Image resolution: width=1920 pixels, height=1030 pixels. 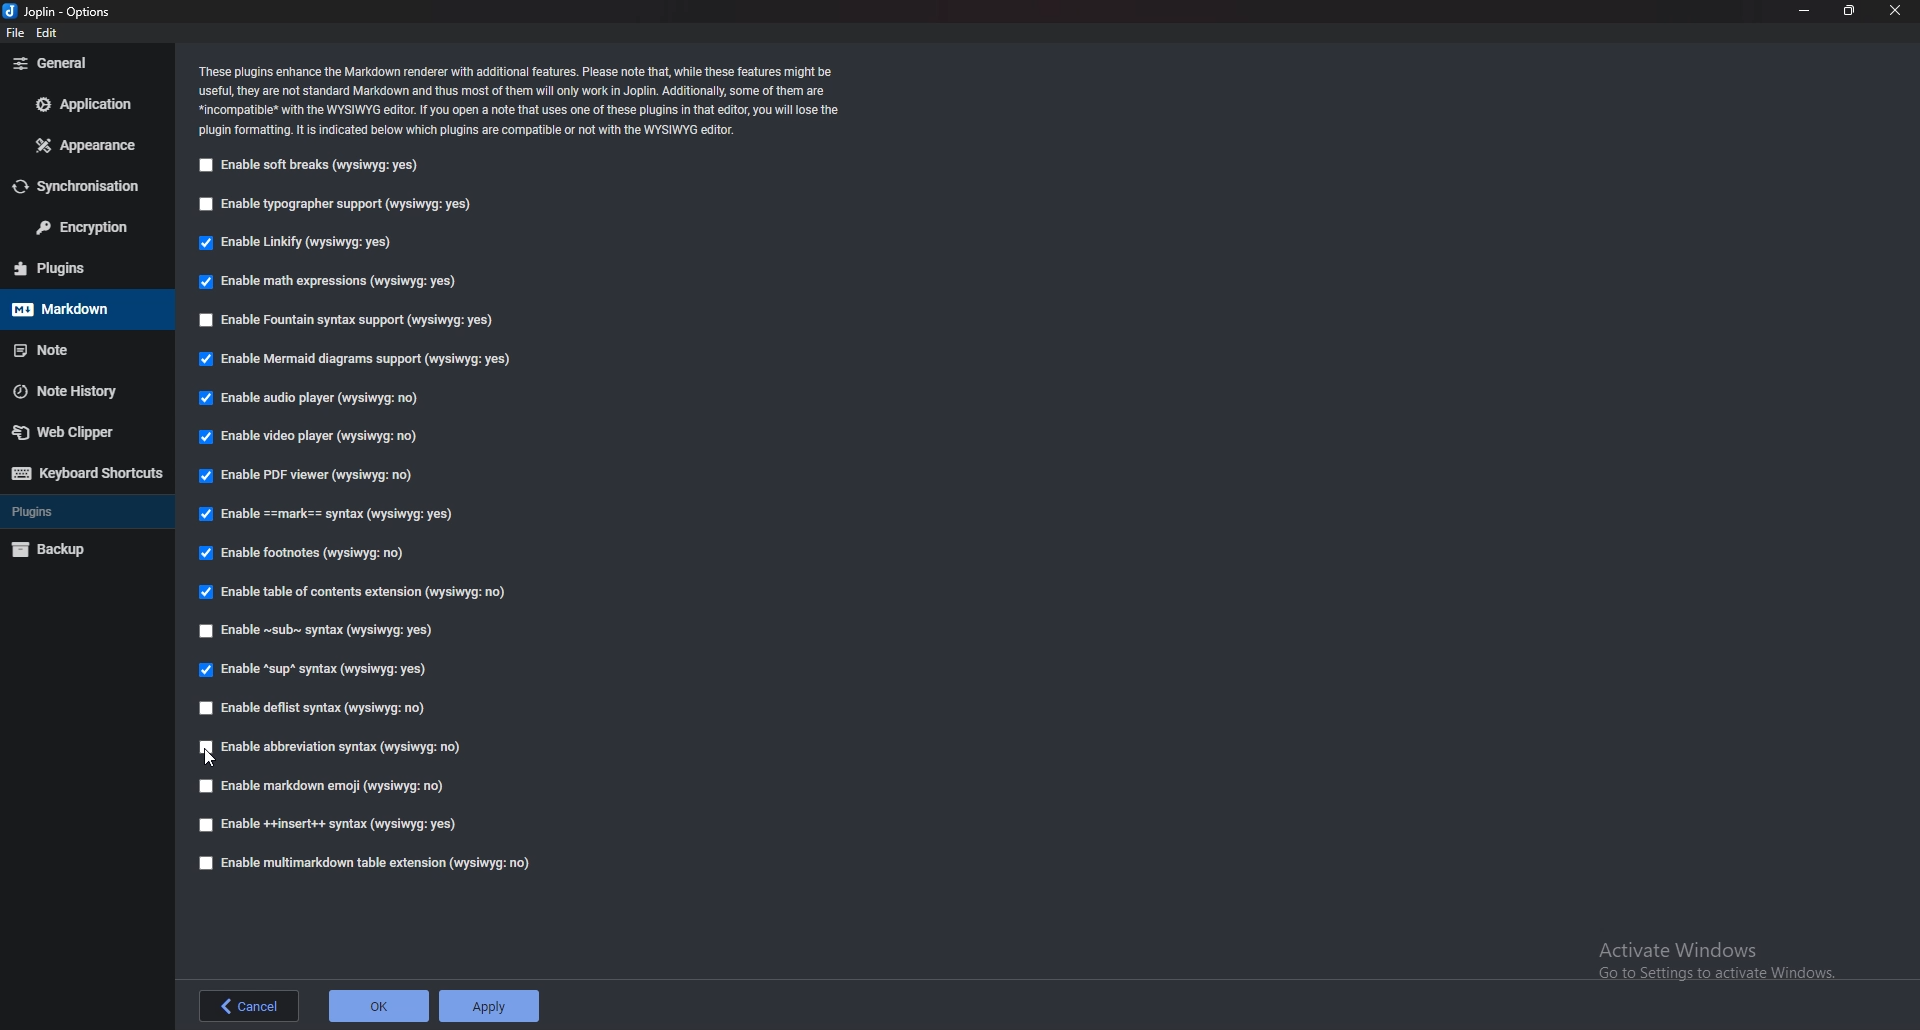 What do you see at coordinates (349, 319) in the screenshot?
I see `Enable Fountain syntax support (Wysiwyg: yes)` at bounding box center [349, 319].